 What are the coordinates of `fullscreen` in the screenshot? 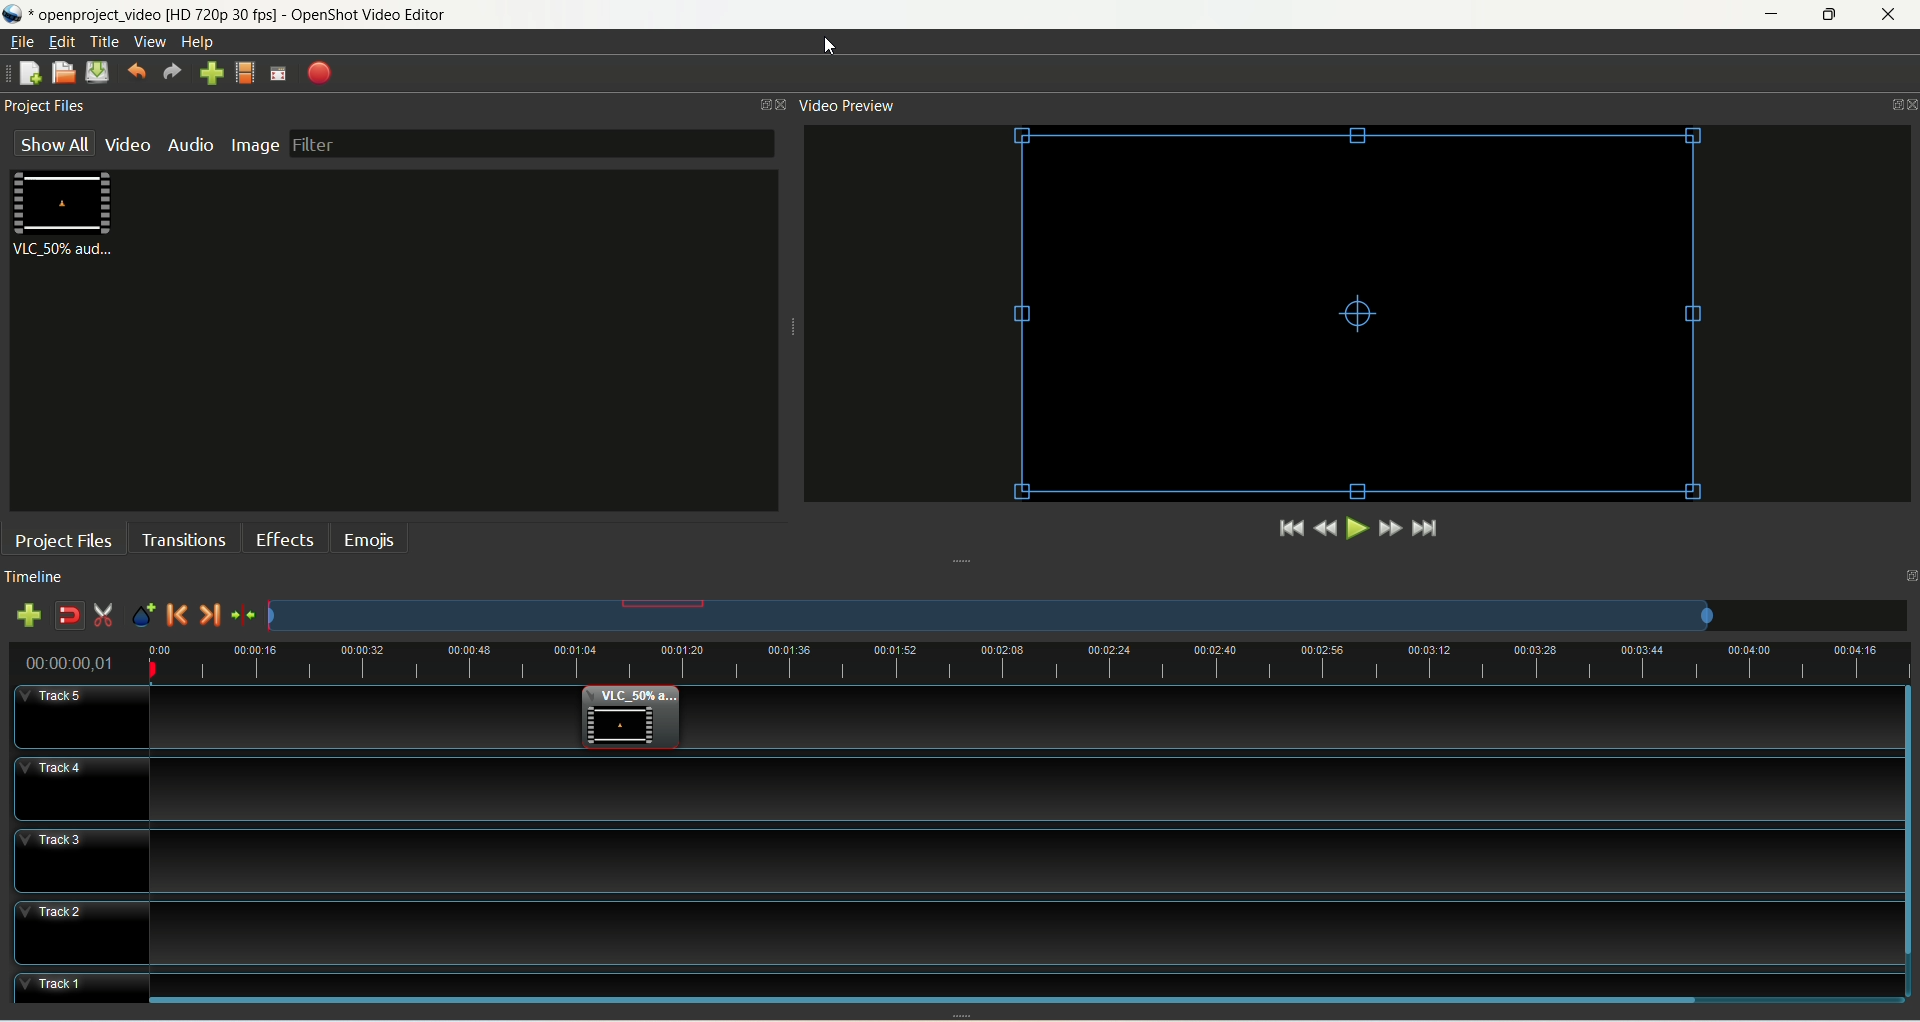 It's located at (279, 74).